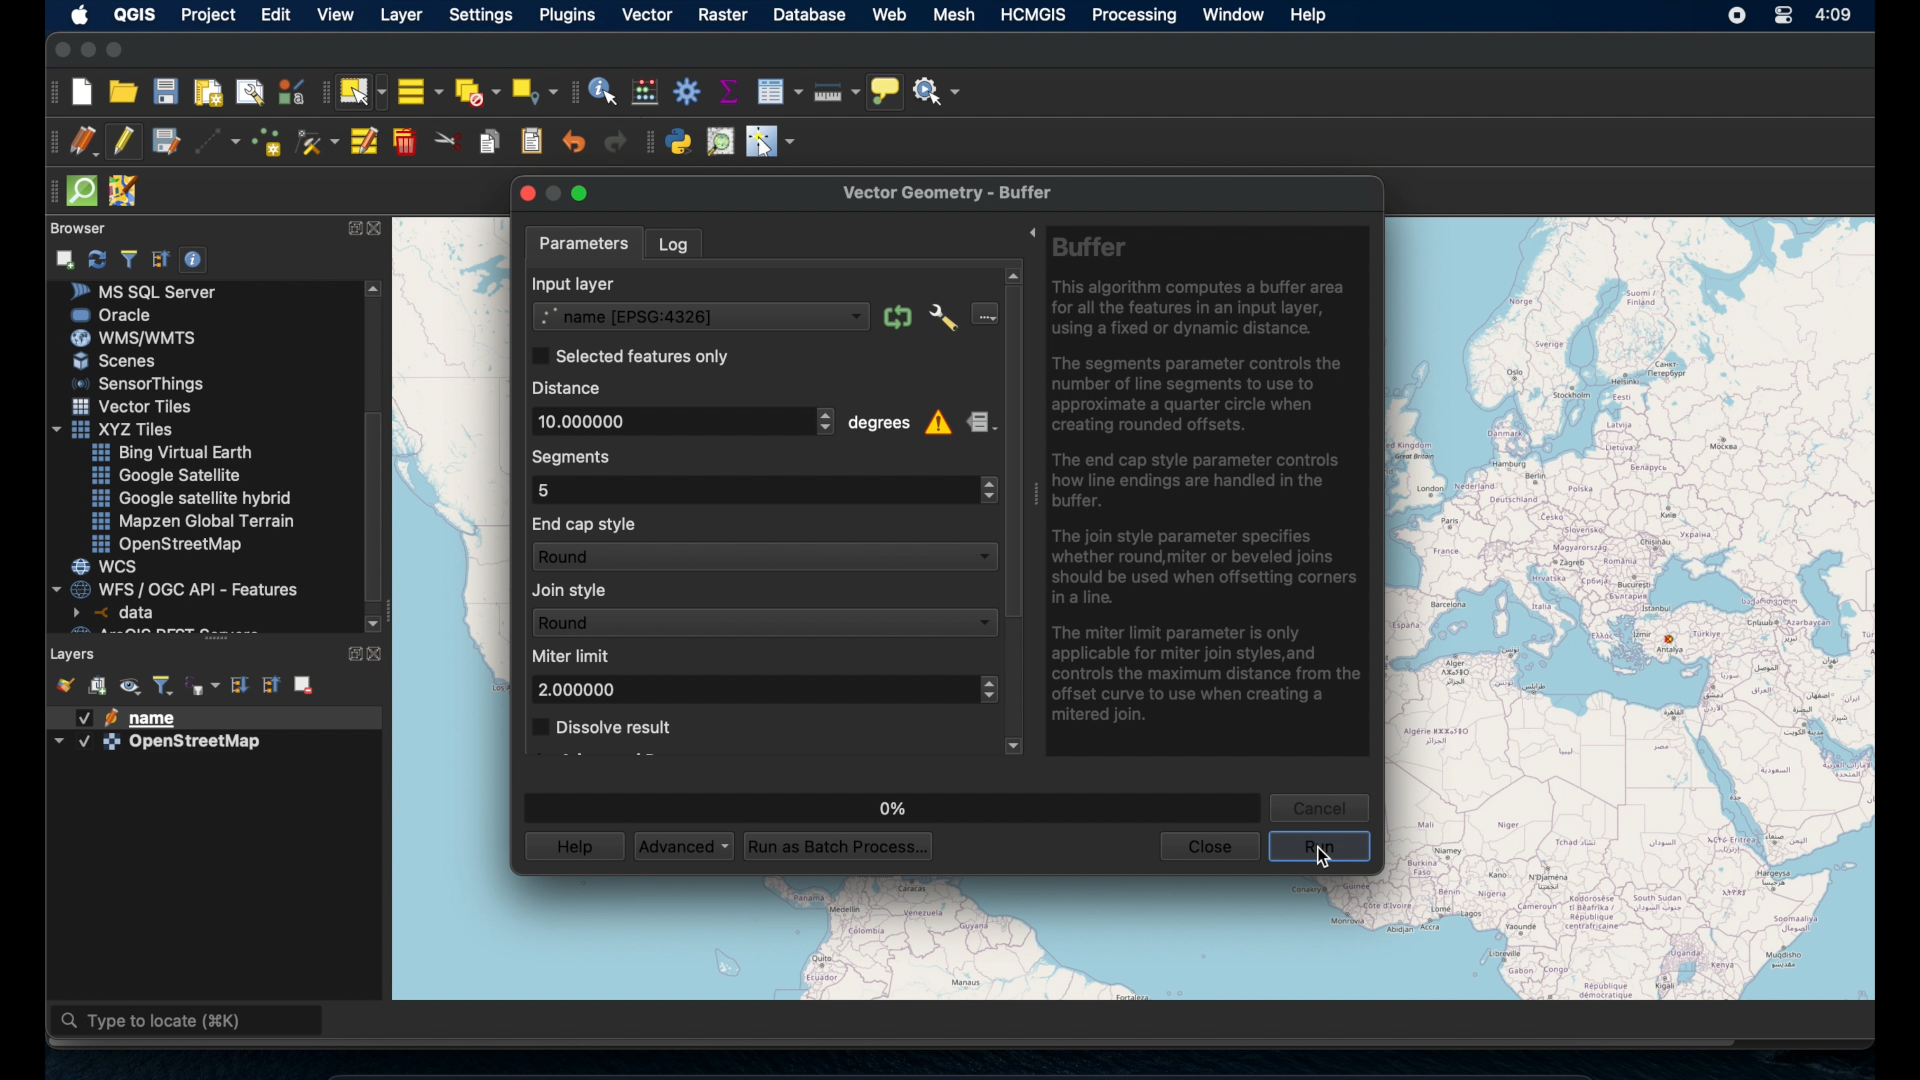 Image resolution: width=1920 pixels, height=1080 pixels. I want to click on 5, so click(548, 489).